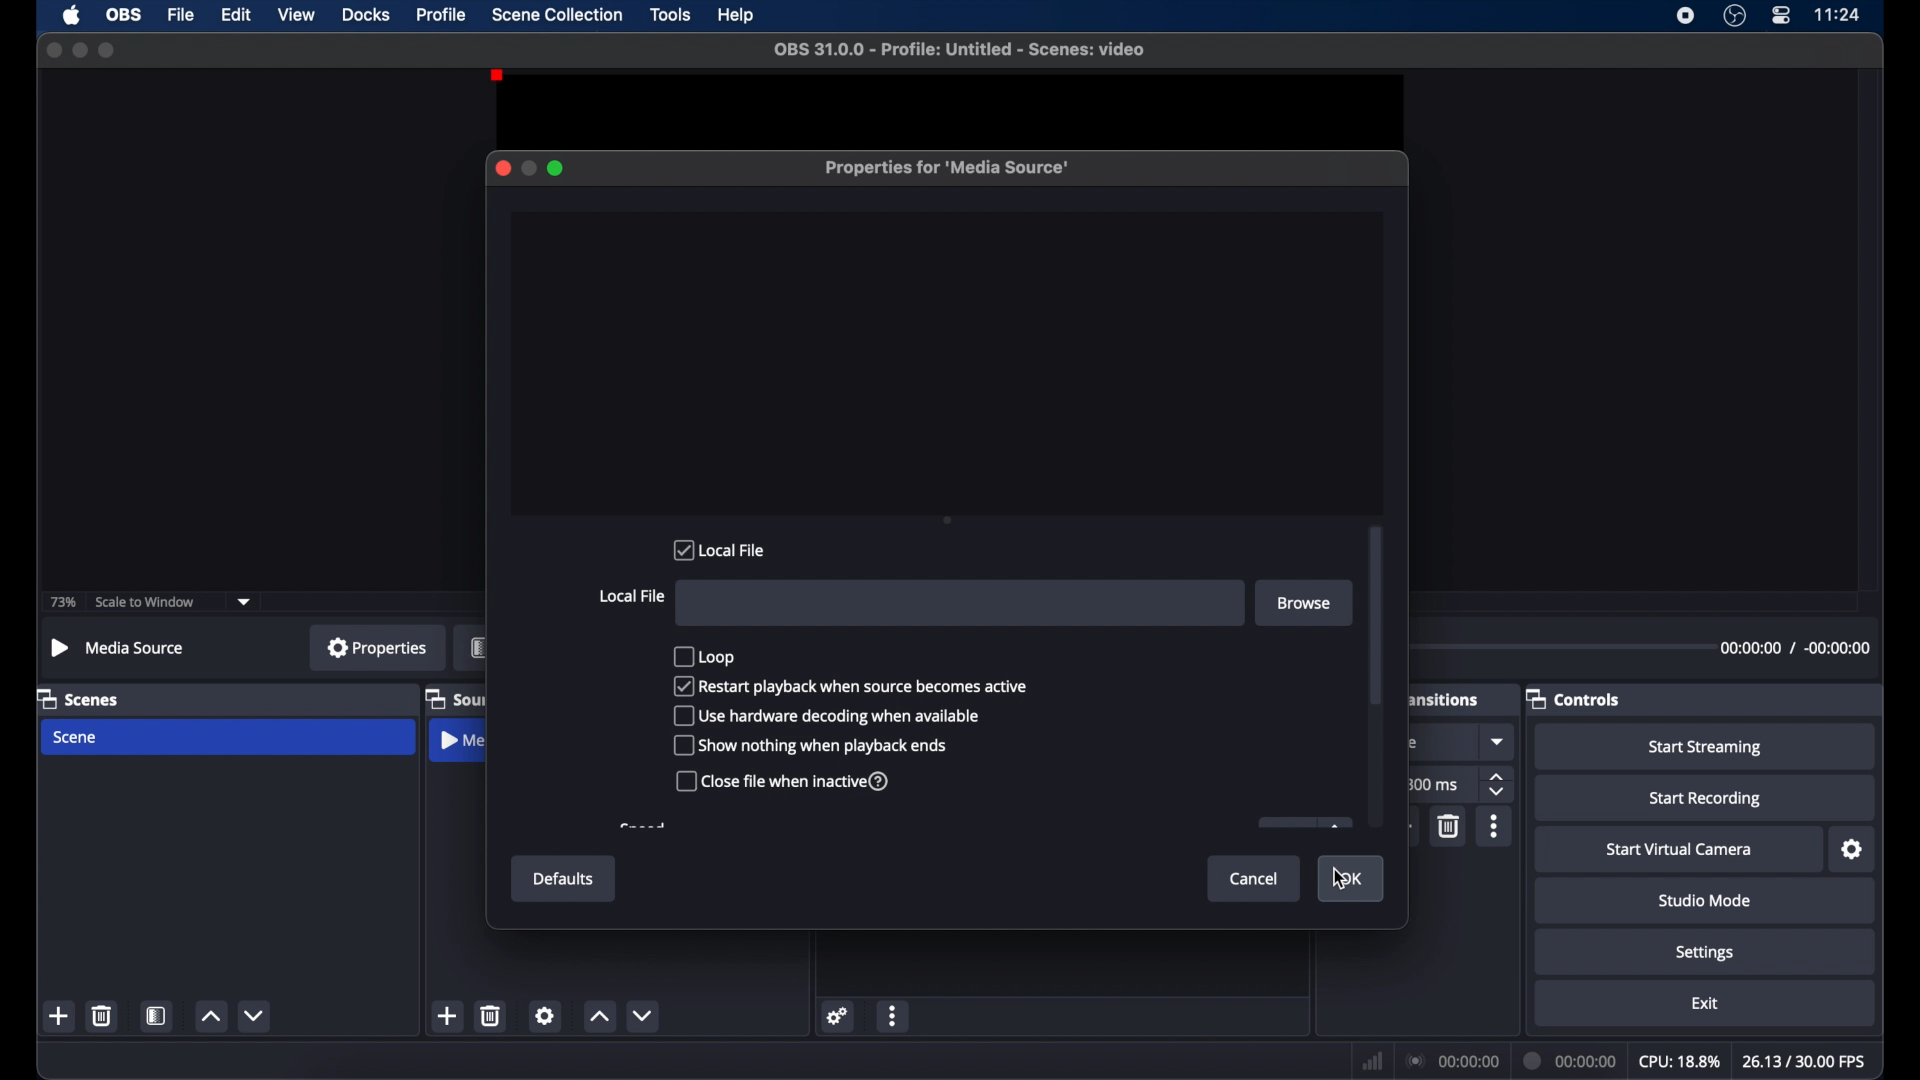 The height and width of the screenshot is (1080, 1920). Describe the element at coordinates (1708, 1004) in the screenshot. I see `exit` at that location.